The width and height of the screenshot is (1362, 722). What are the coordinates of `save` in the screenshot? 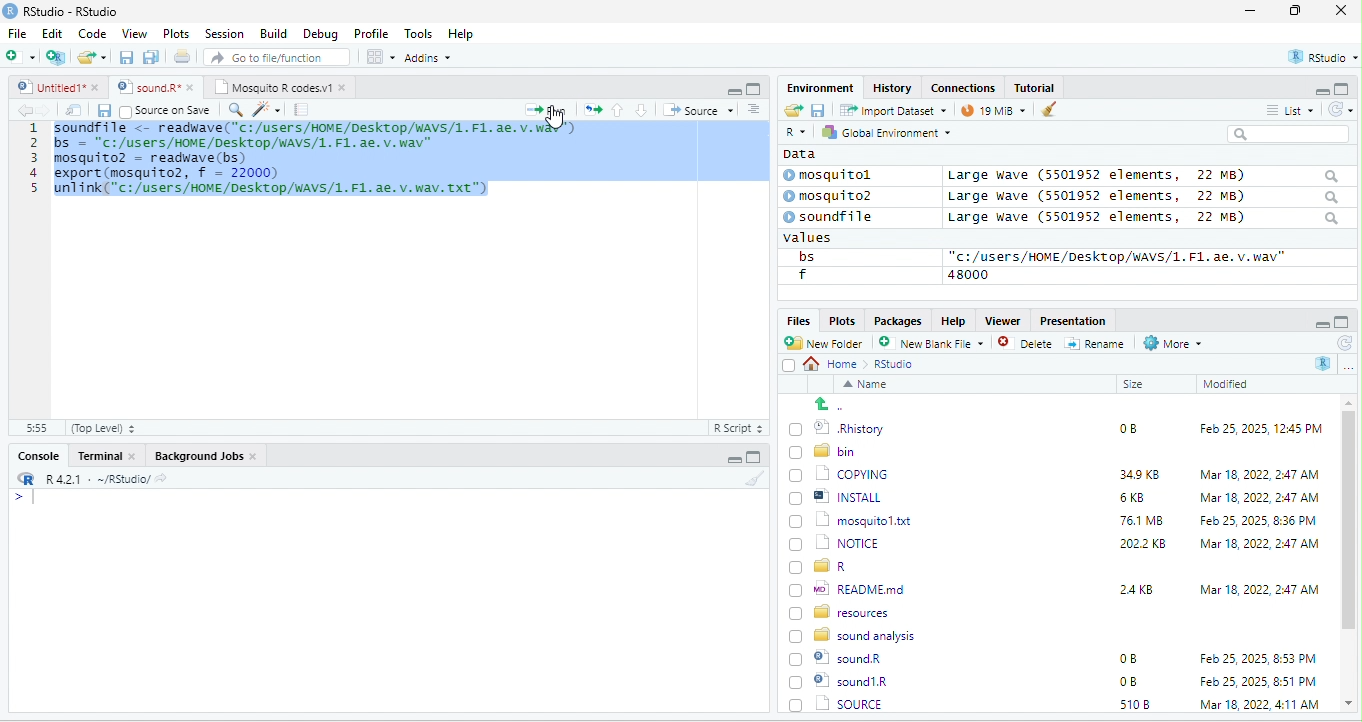 It's located at (817, 109).